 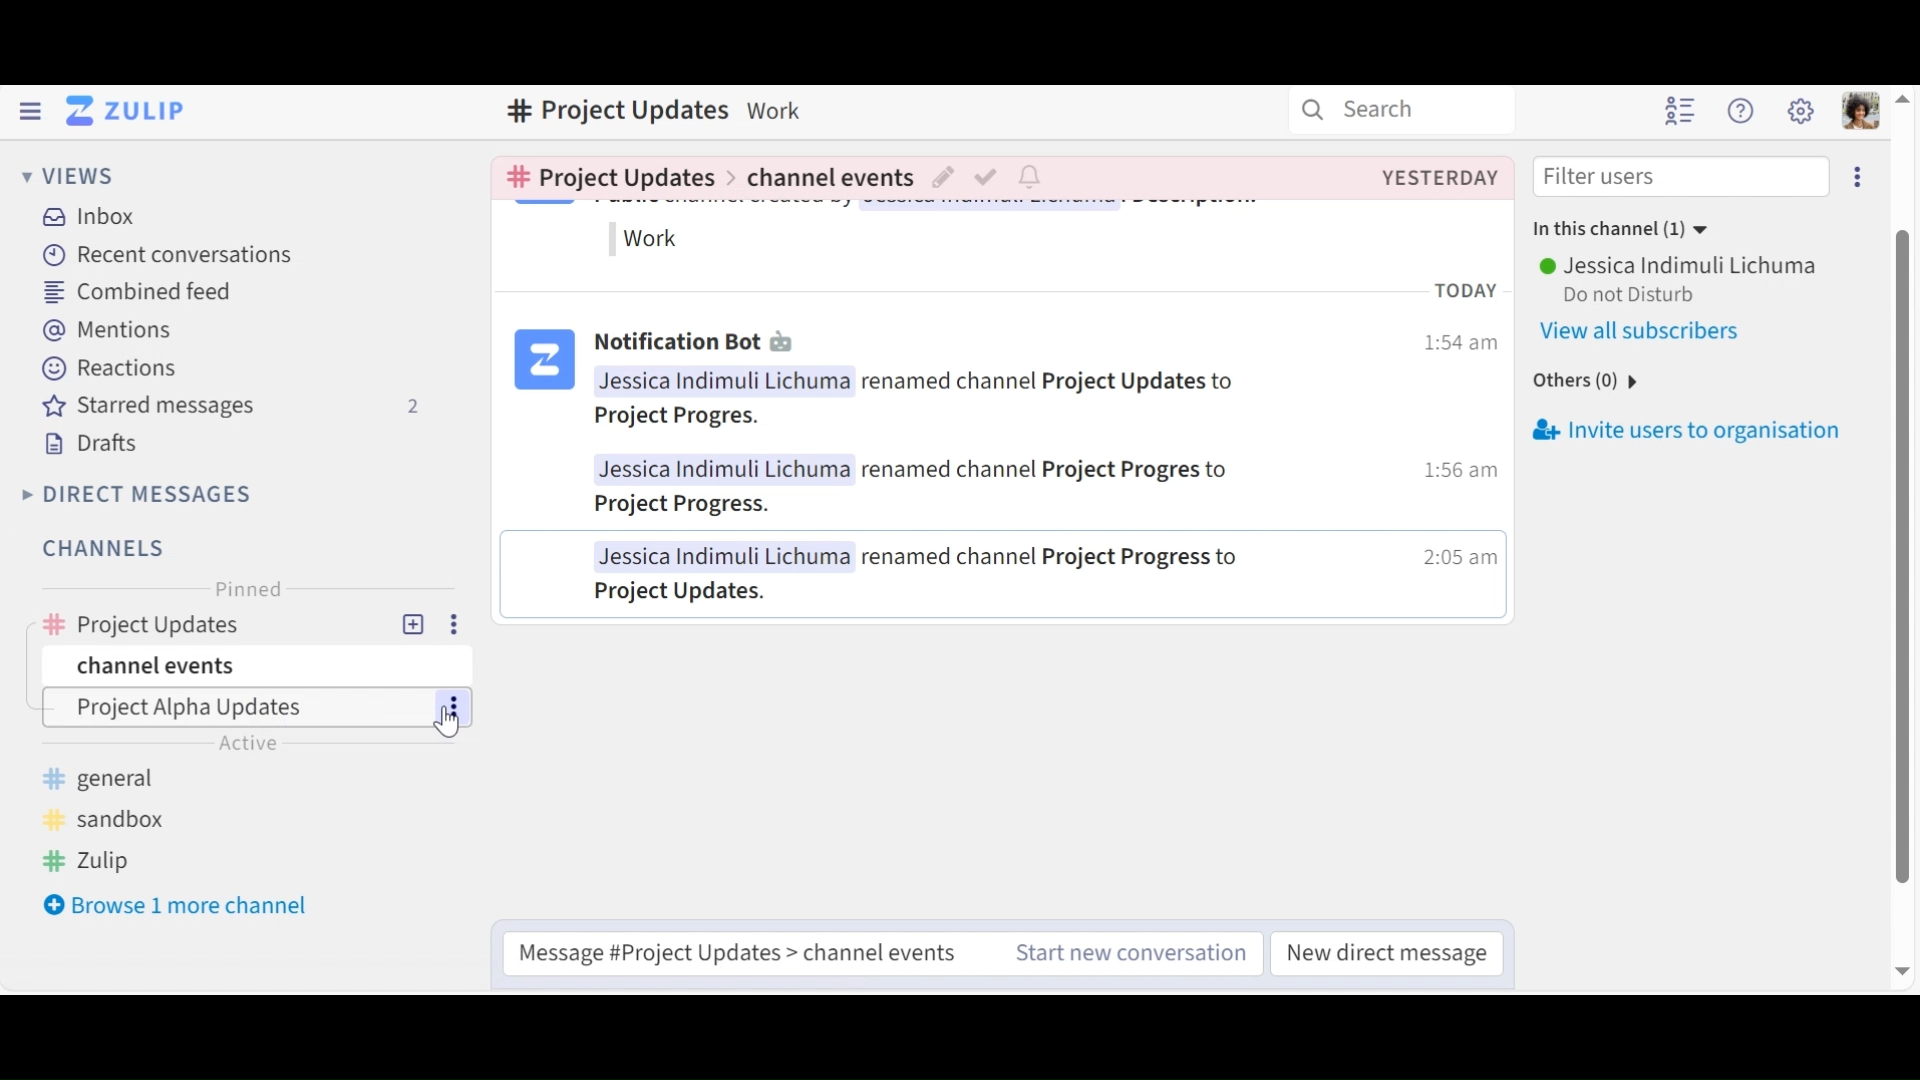 I want to click on others(0), so click(x=1578, y=382).